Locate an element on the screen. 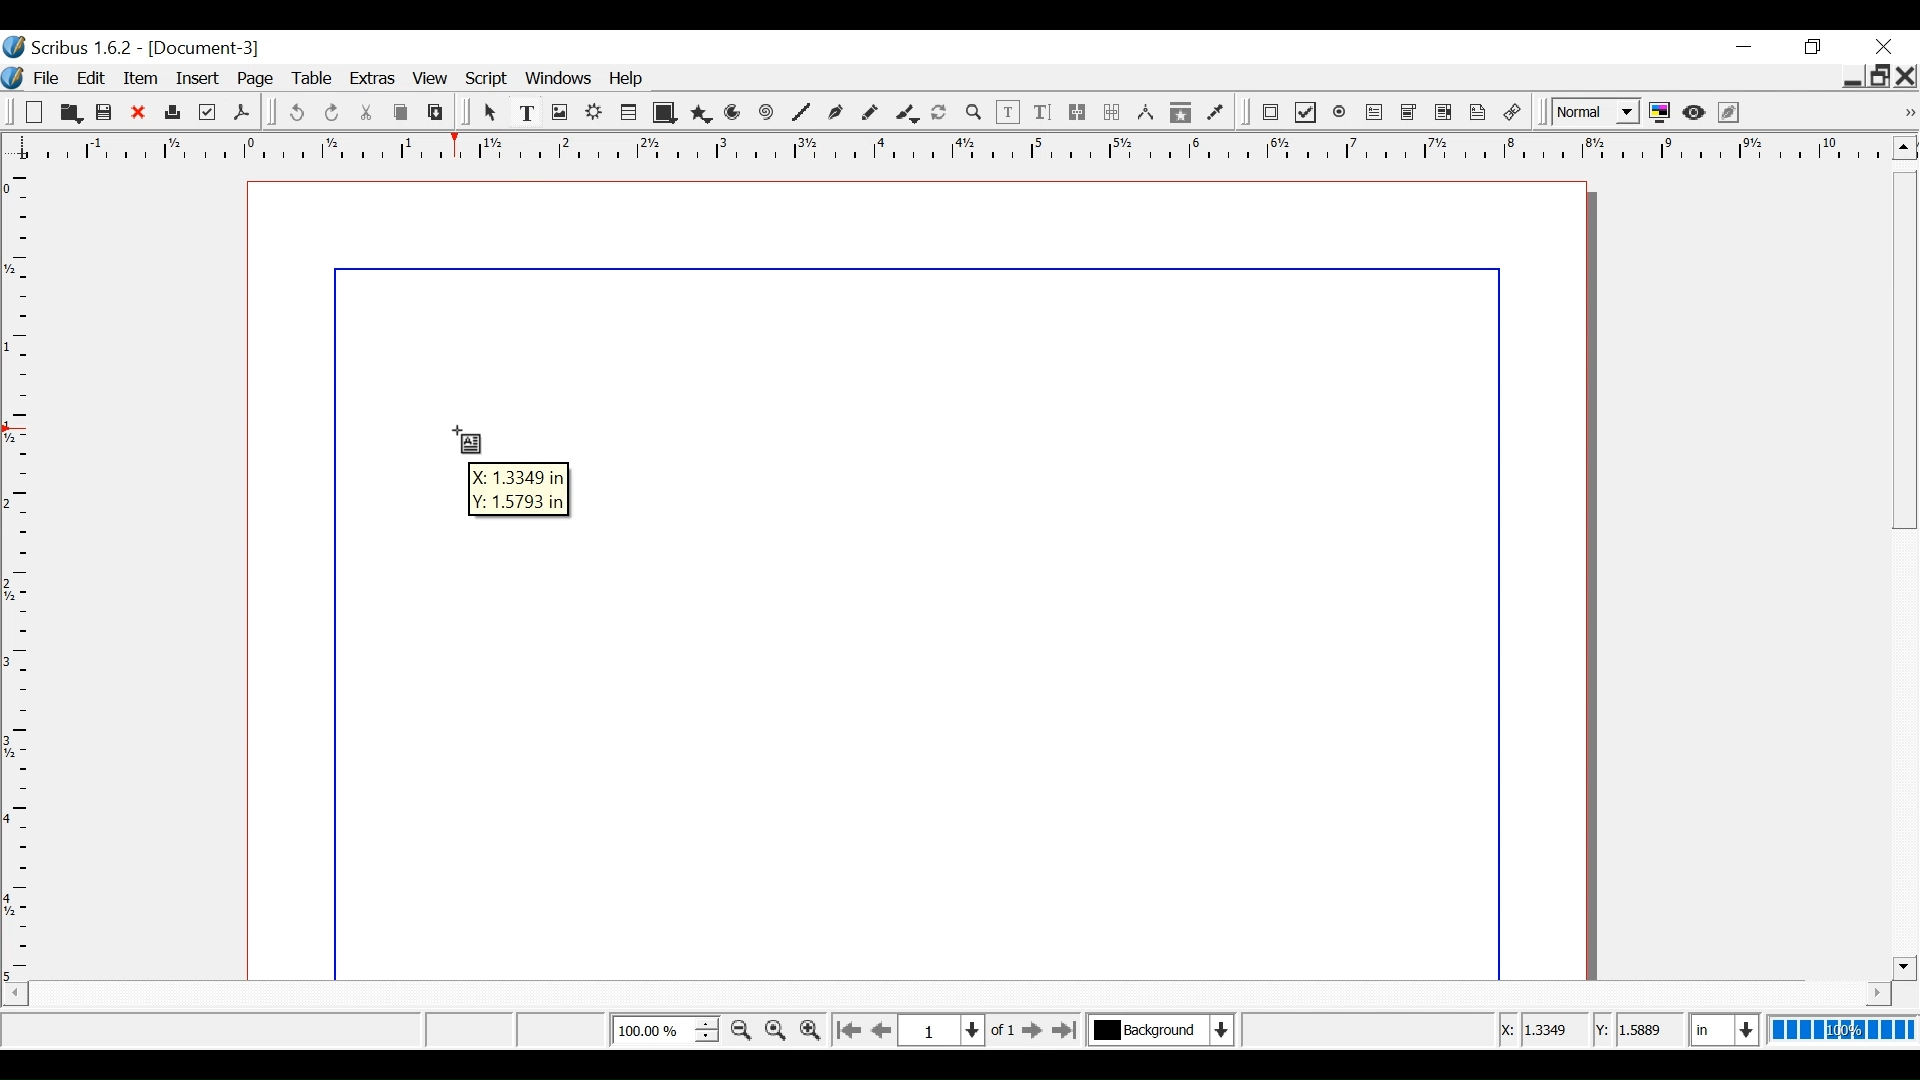 Image resolution: width=1920 pixels, height=1080 pixels. Text Frame is located at coordinates (526, 113).